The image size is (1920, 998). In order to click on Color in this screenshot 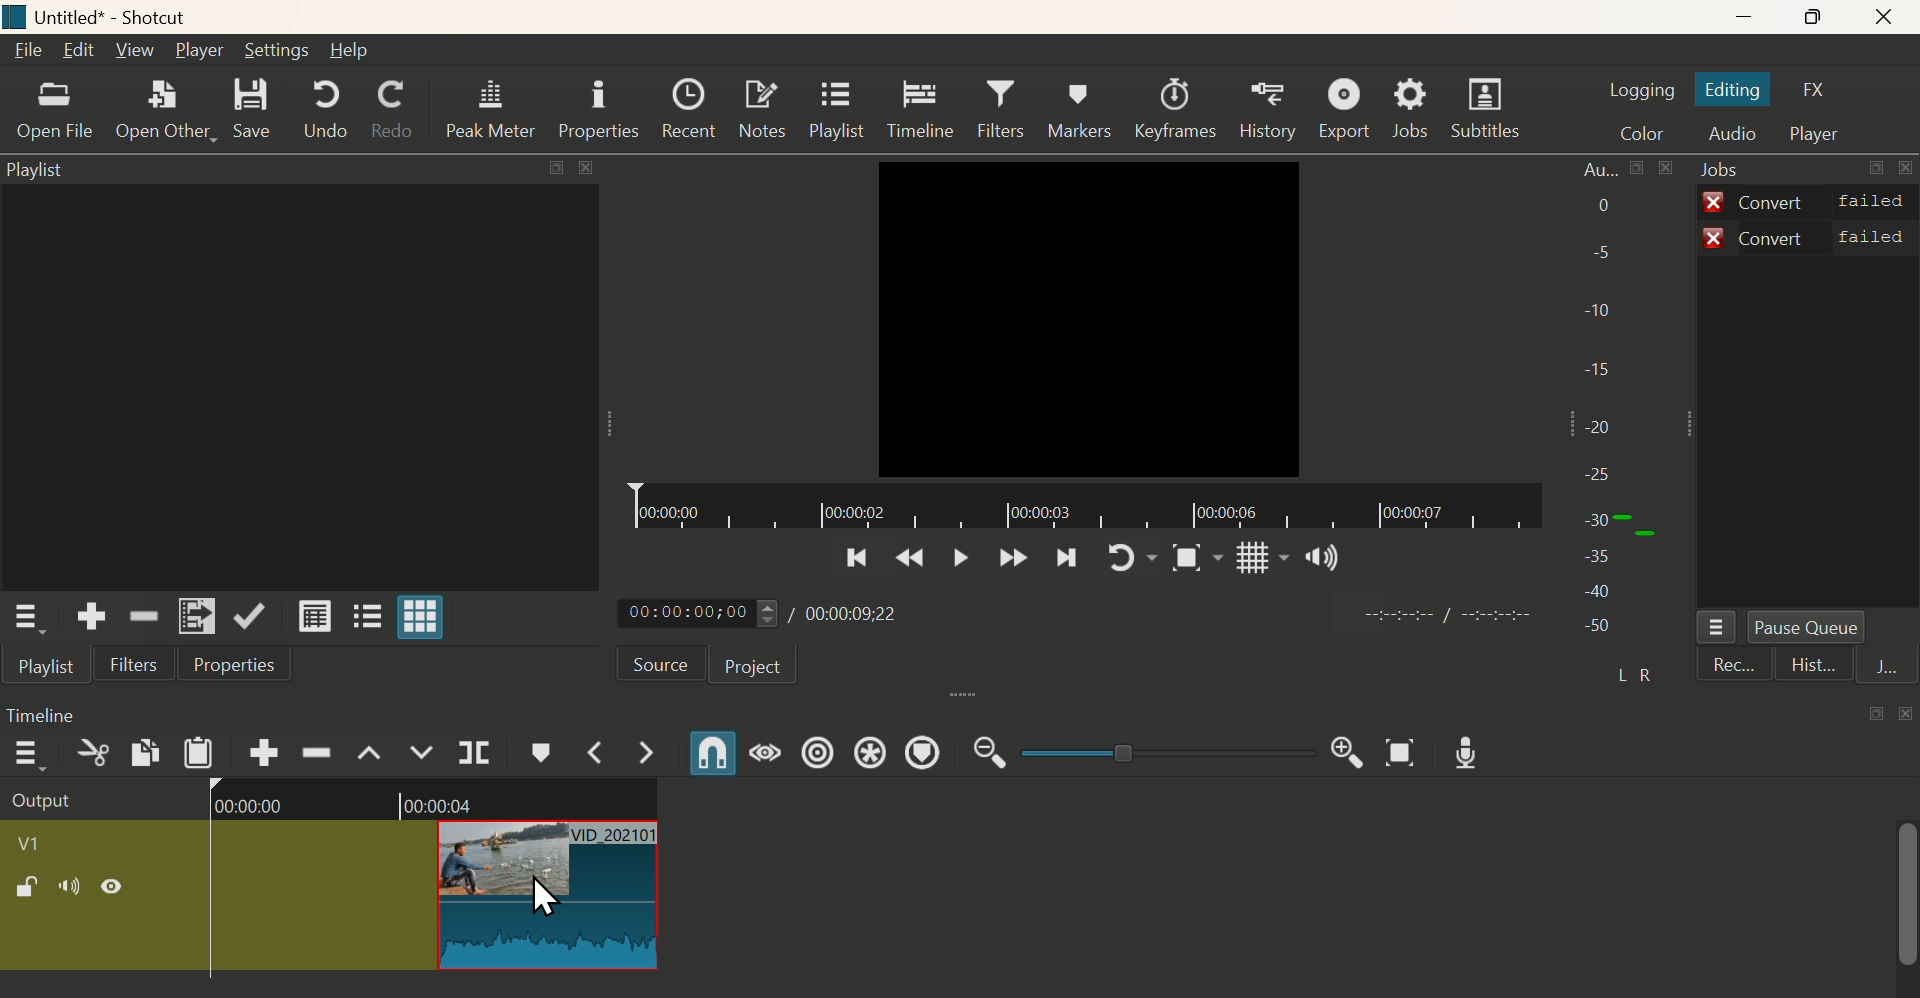, I will do `click(1638, 130)`.